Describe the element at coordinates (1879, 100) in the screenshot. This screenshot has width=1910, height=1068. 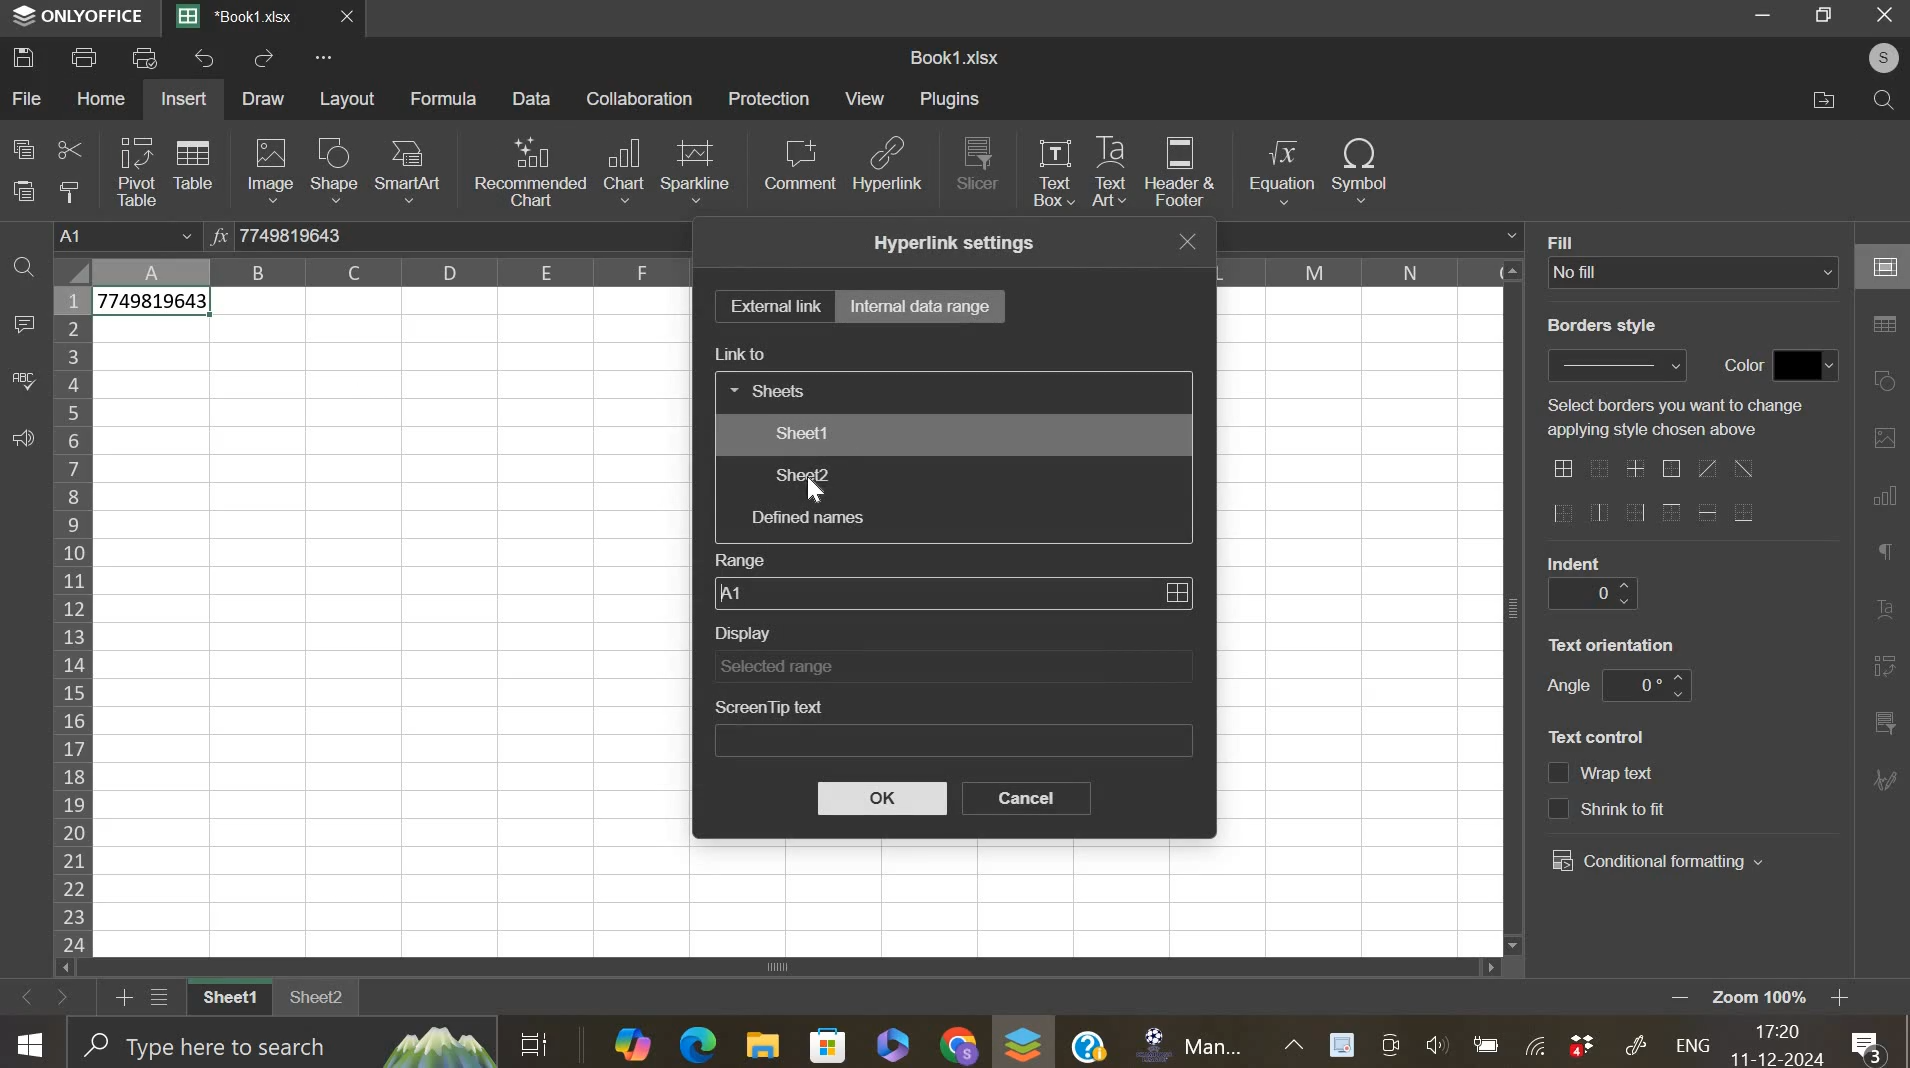
I see `find` at that location.